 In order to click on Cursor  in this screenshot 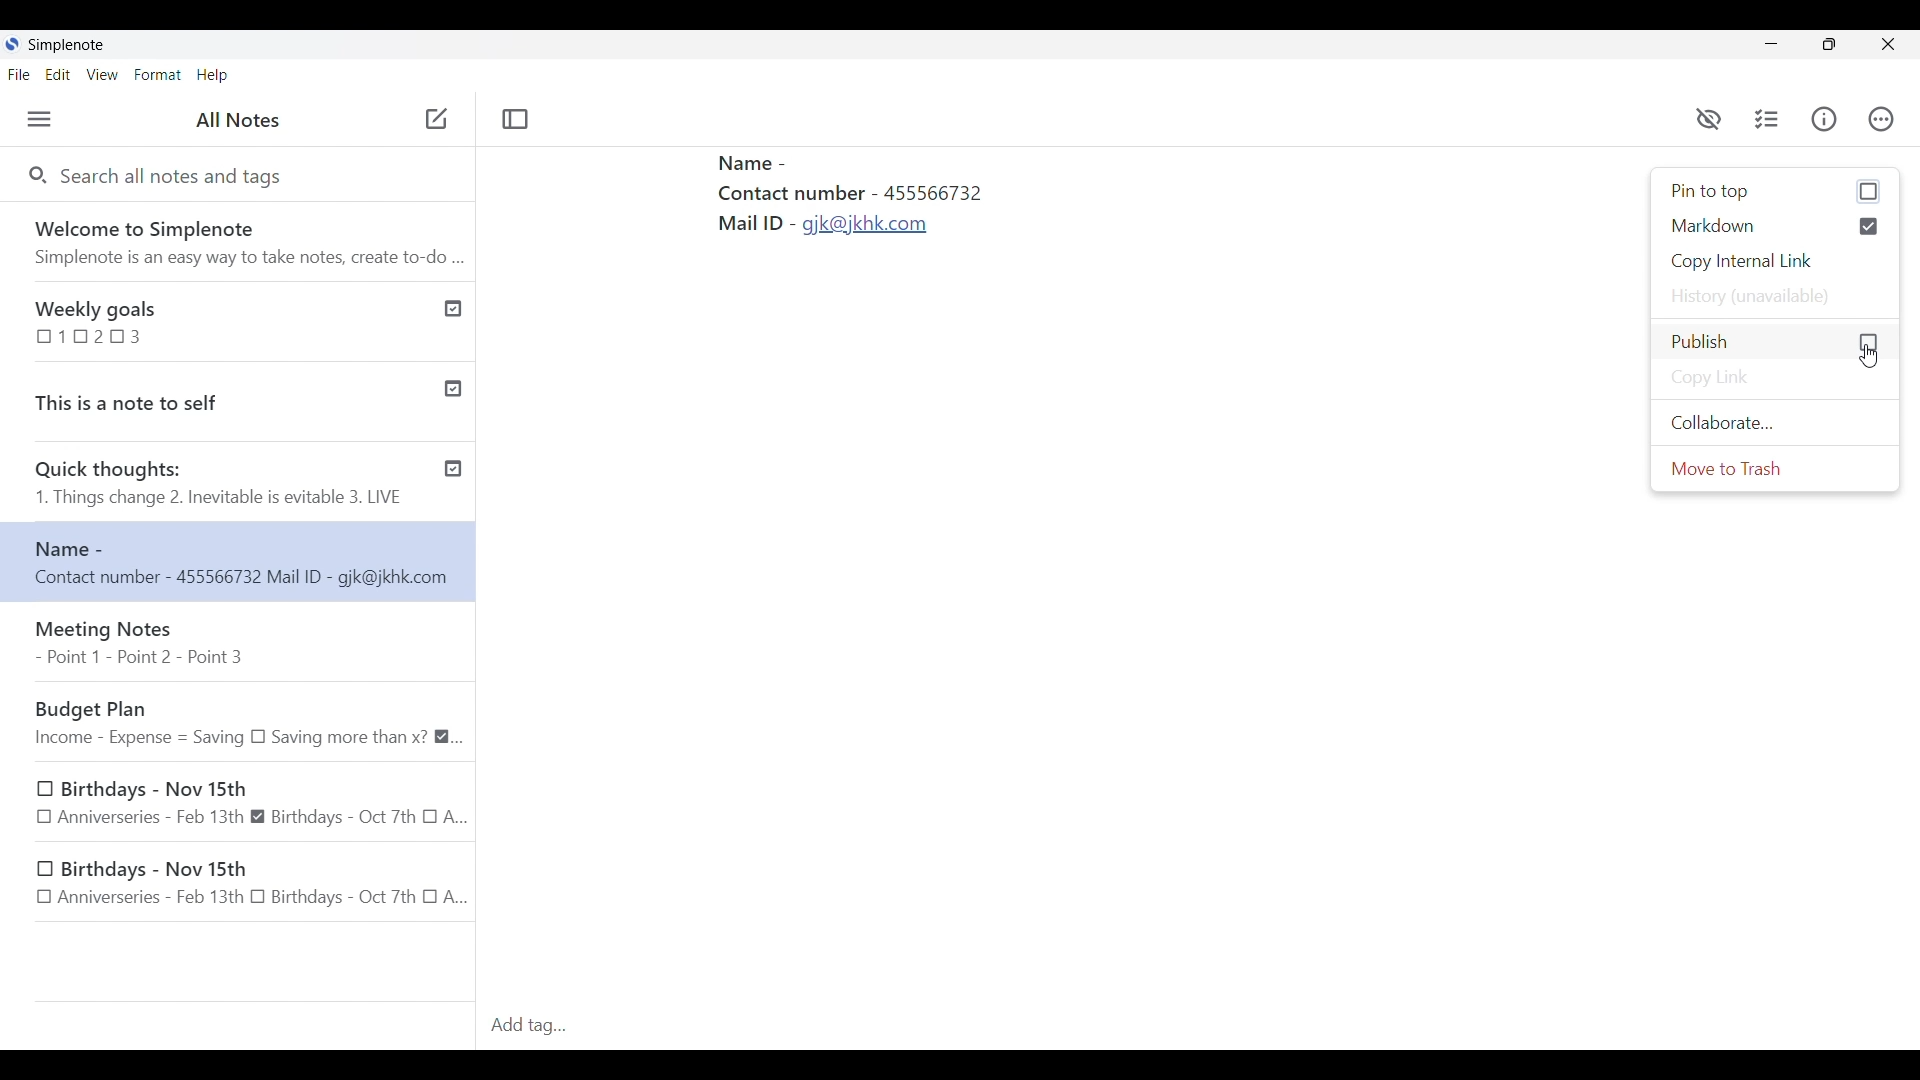, I will do `click(1871, 357)`.